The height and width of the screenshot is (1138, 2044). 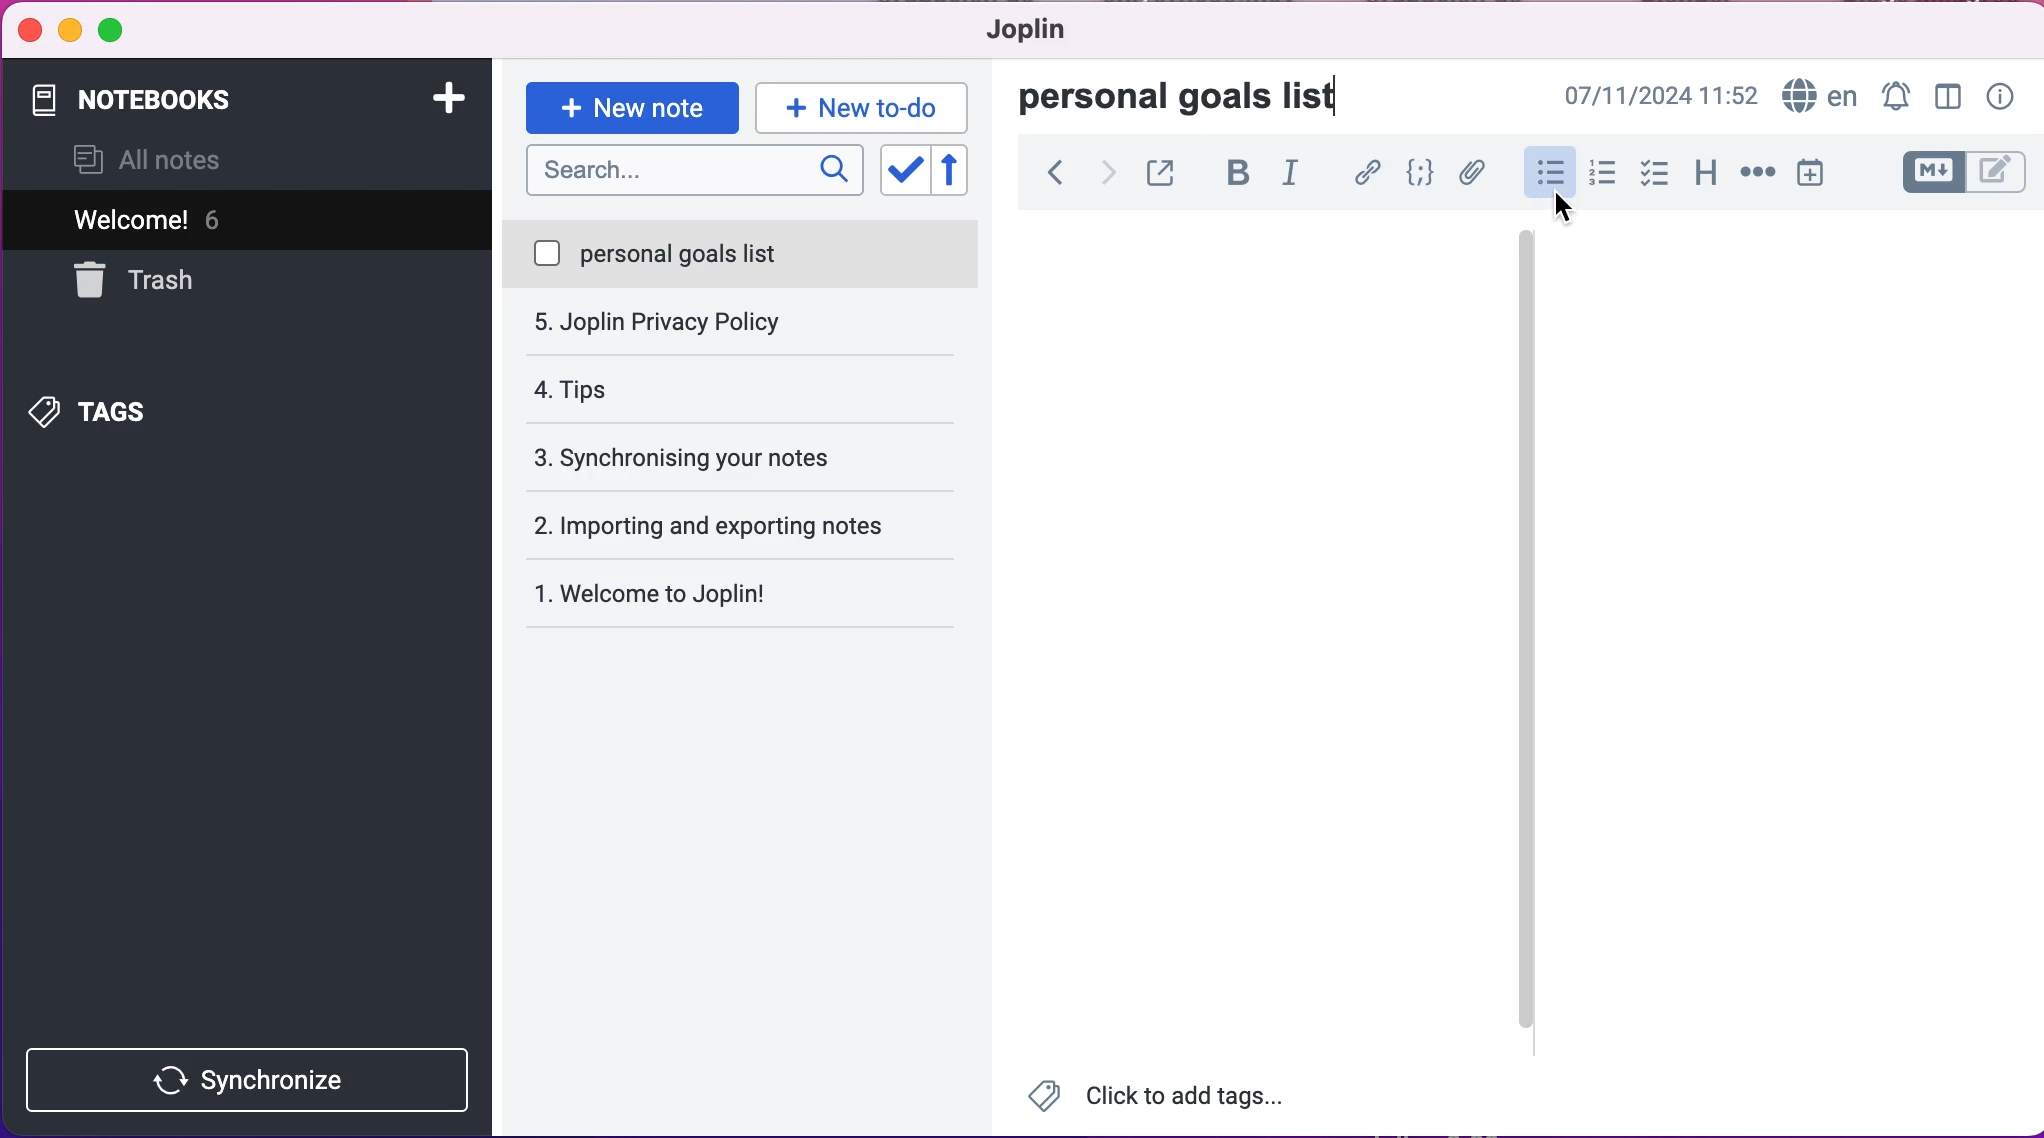 What do you see at coordinates (869, 106) in the screenshot?
I see `new to-do` at bounding box center [869, 106].